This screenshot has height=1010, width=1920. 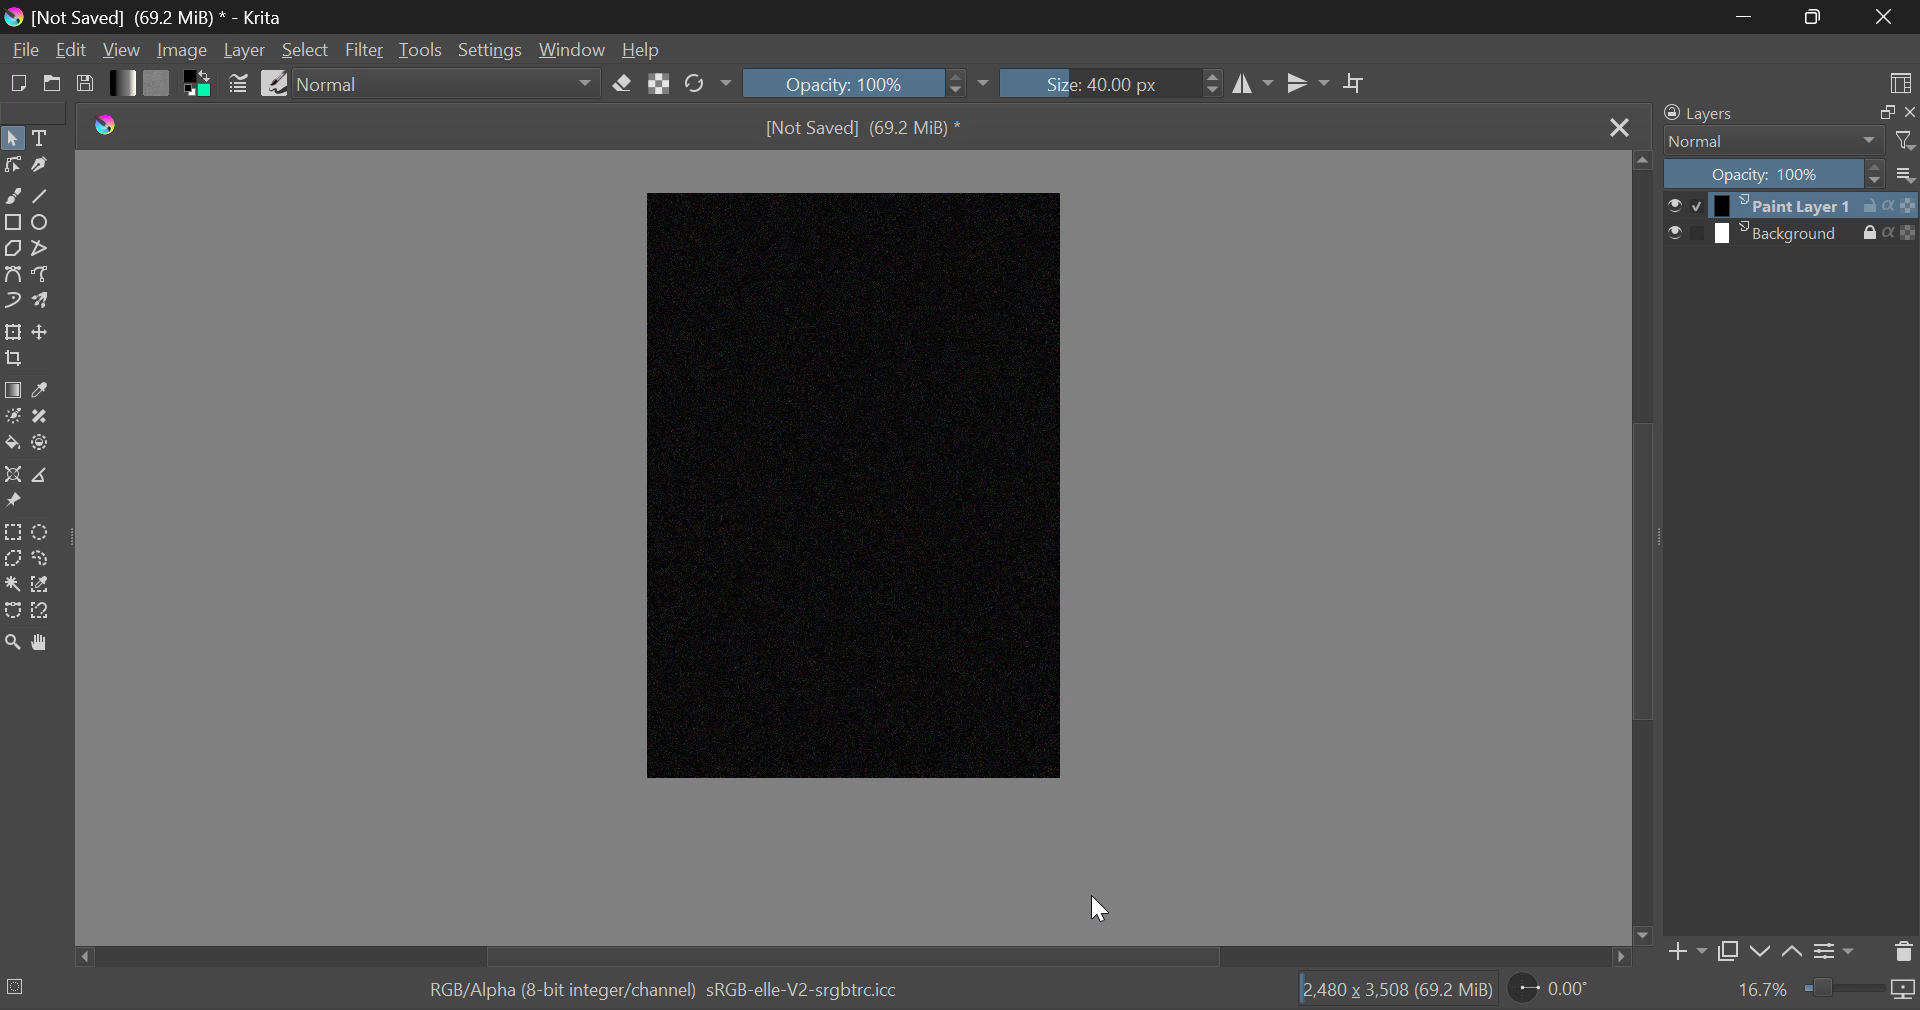 What do you see at coordinates (706, 84) in the screenshot?
I see `Rotate Image` at bounding box center [706, 84].